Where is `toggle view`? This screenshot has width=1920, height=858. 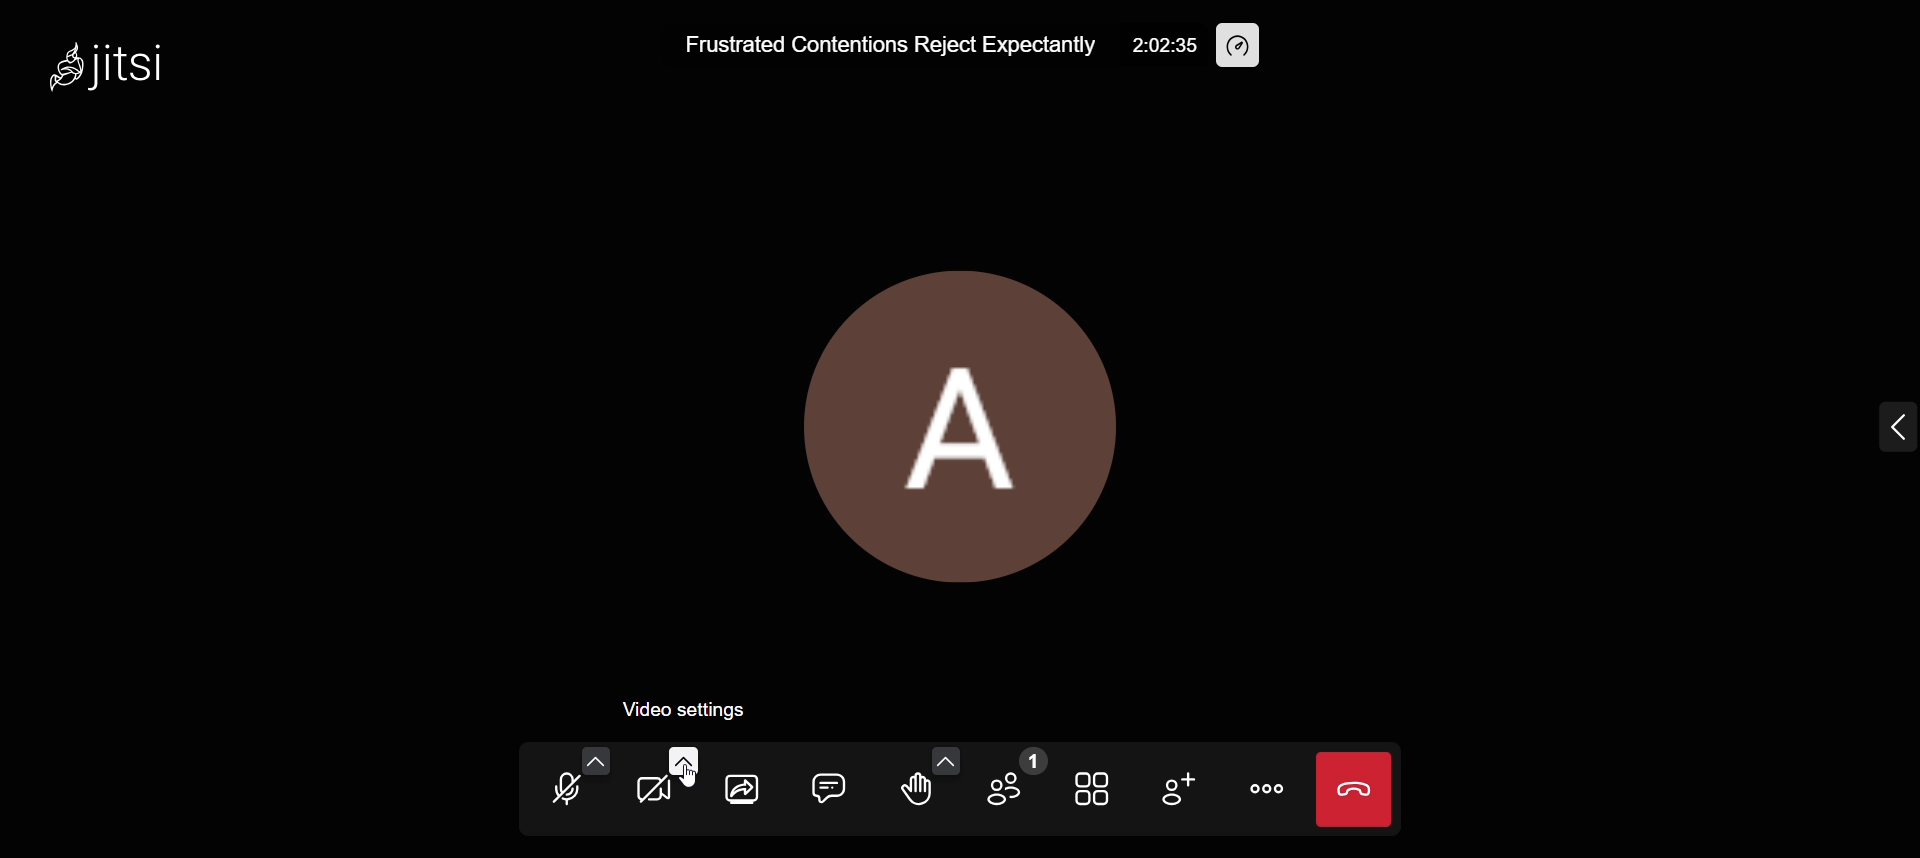 toggle view is located at coordinates (1090, 788).